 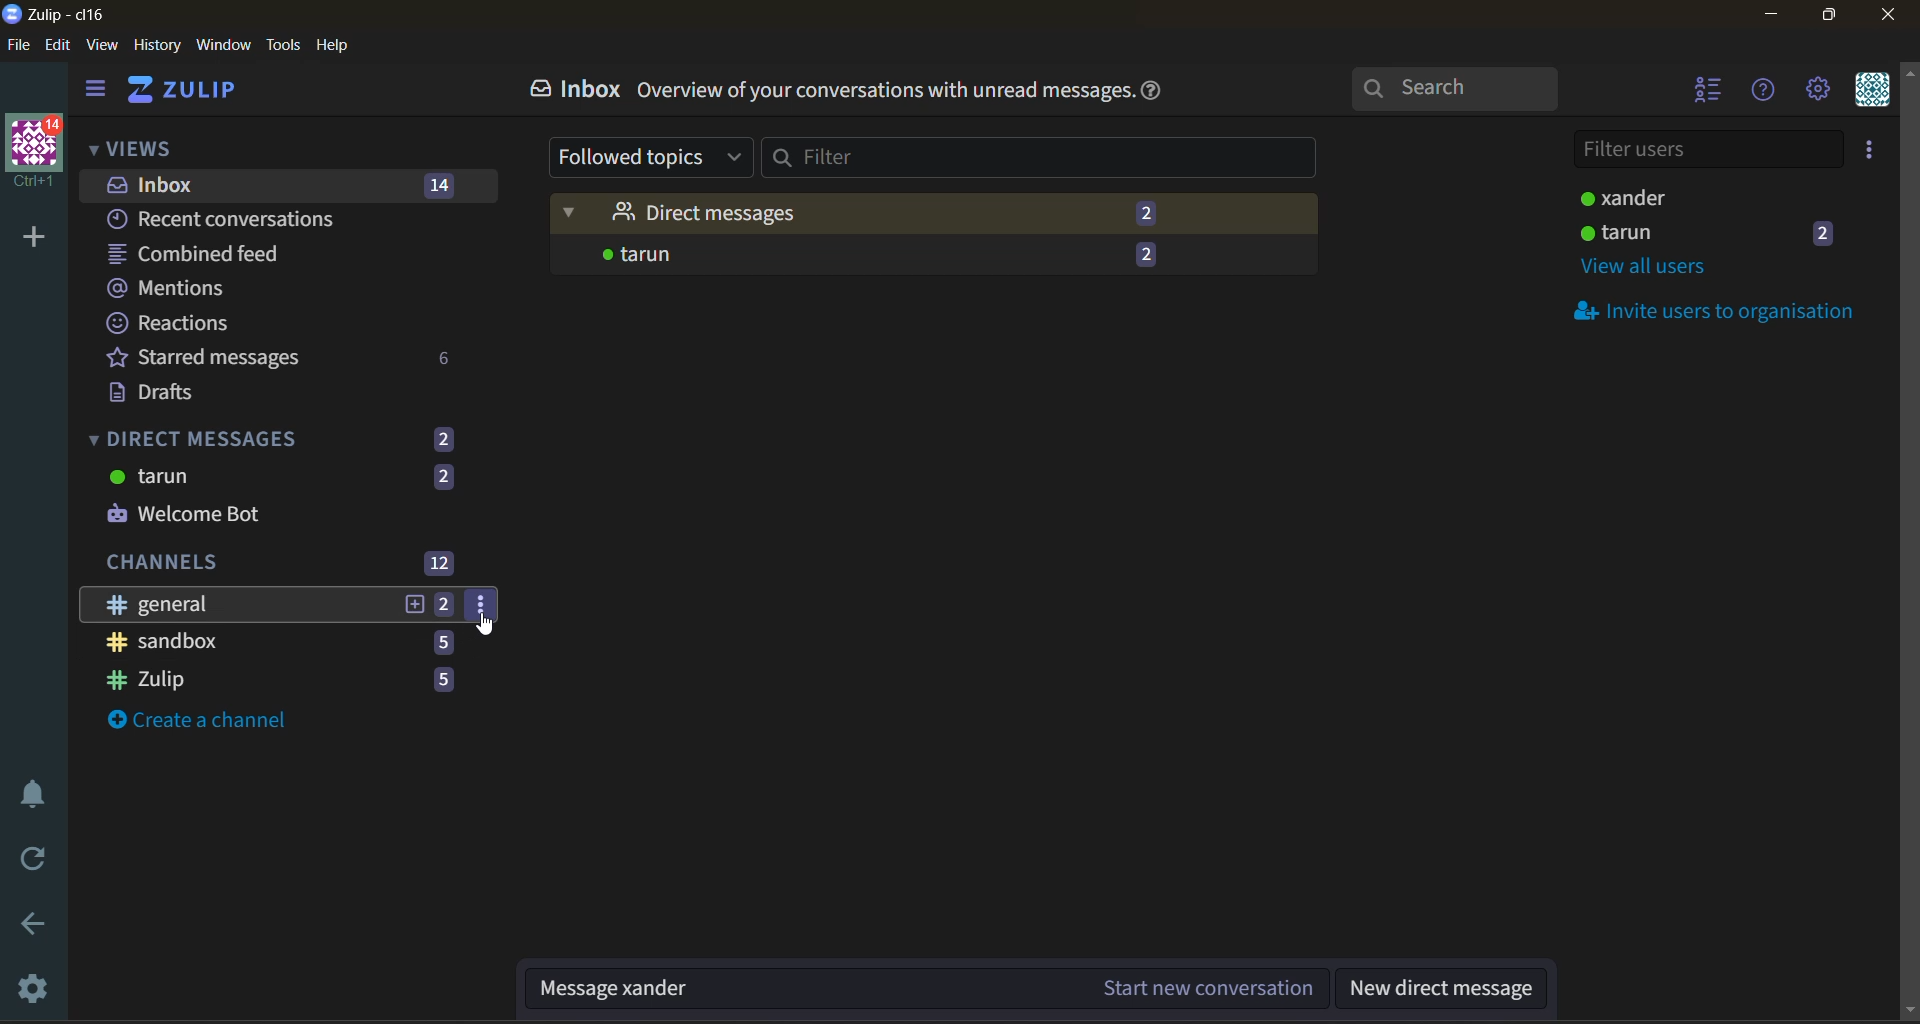 What do you see at coordinates (1443, 990) in the screenshot?
I see `new direct message` at bounding box center [1443, 990].